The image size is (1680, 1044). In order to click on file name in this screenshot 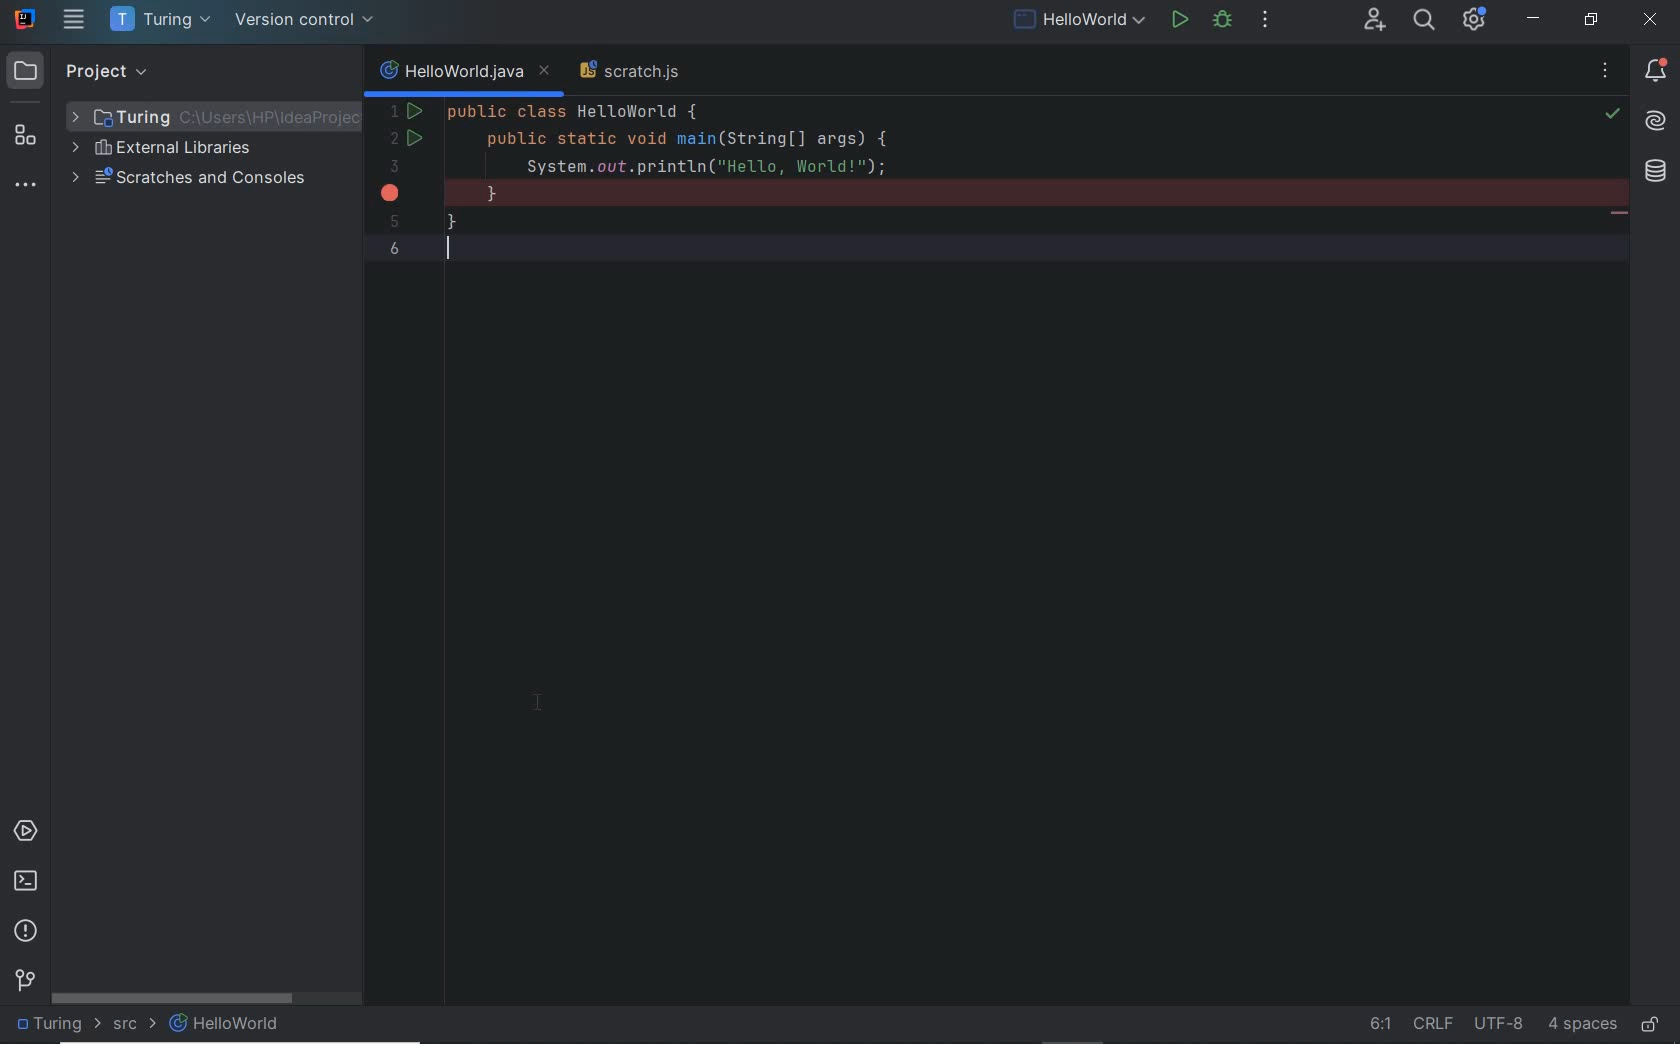, I will do `click(223, 1026)`.